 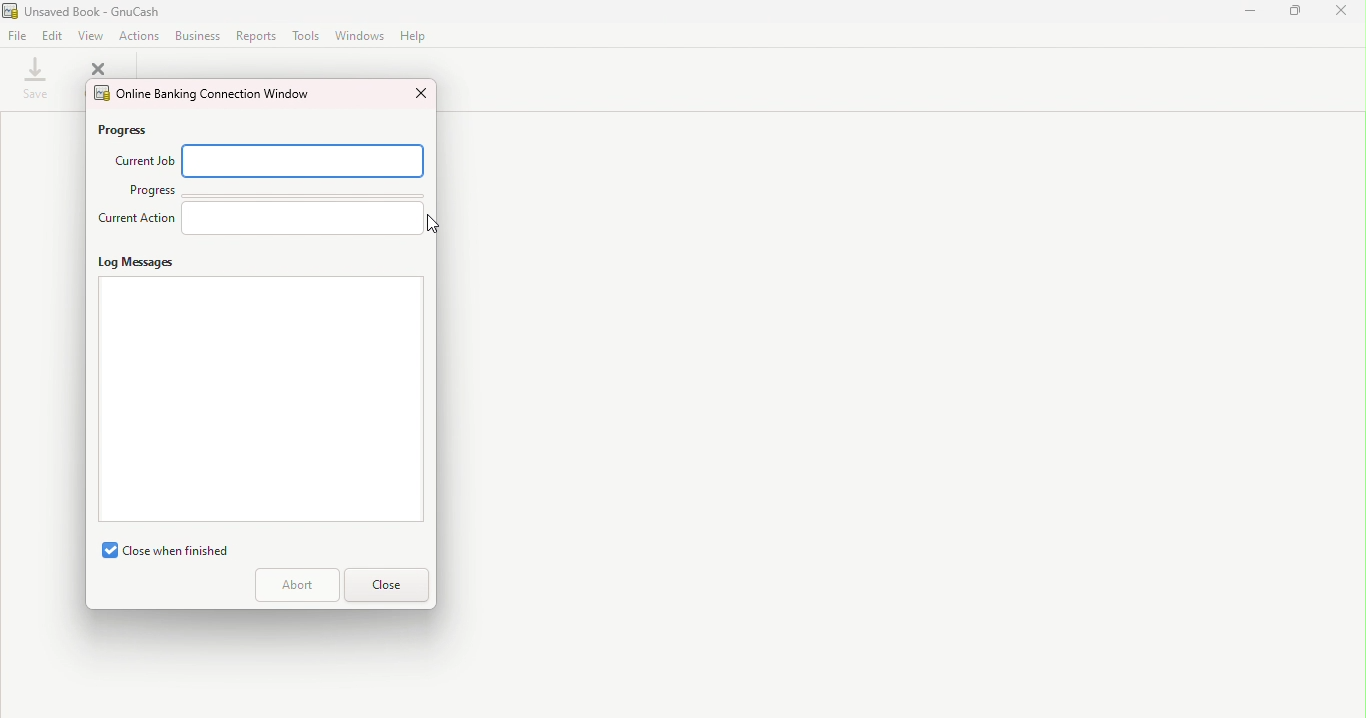 I want to click on view, so click(x=90, y=35).